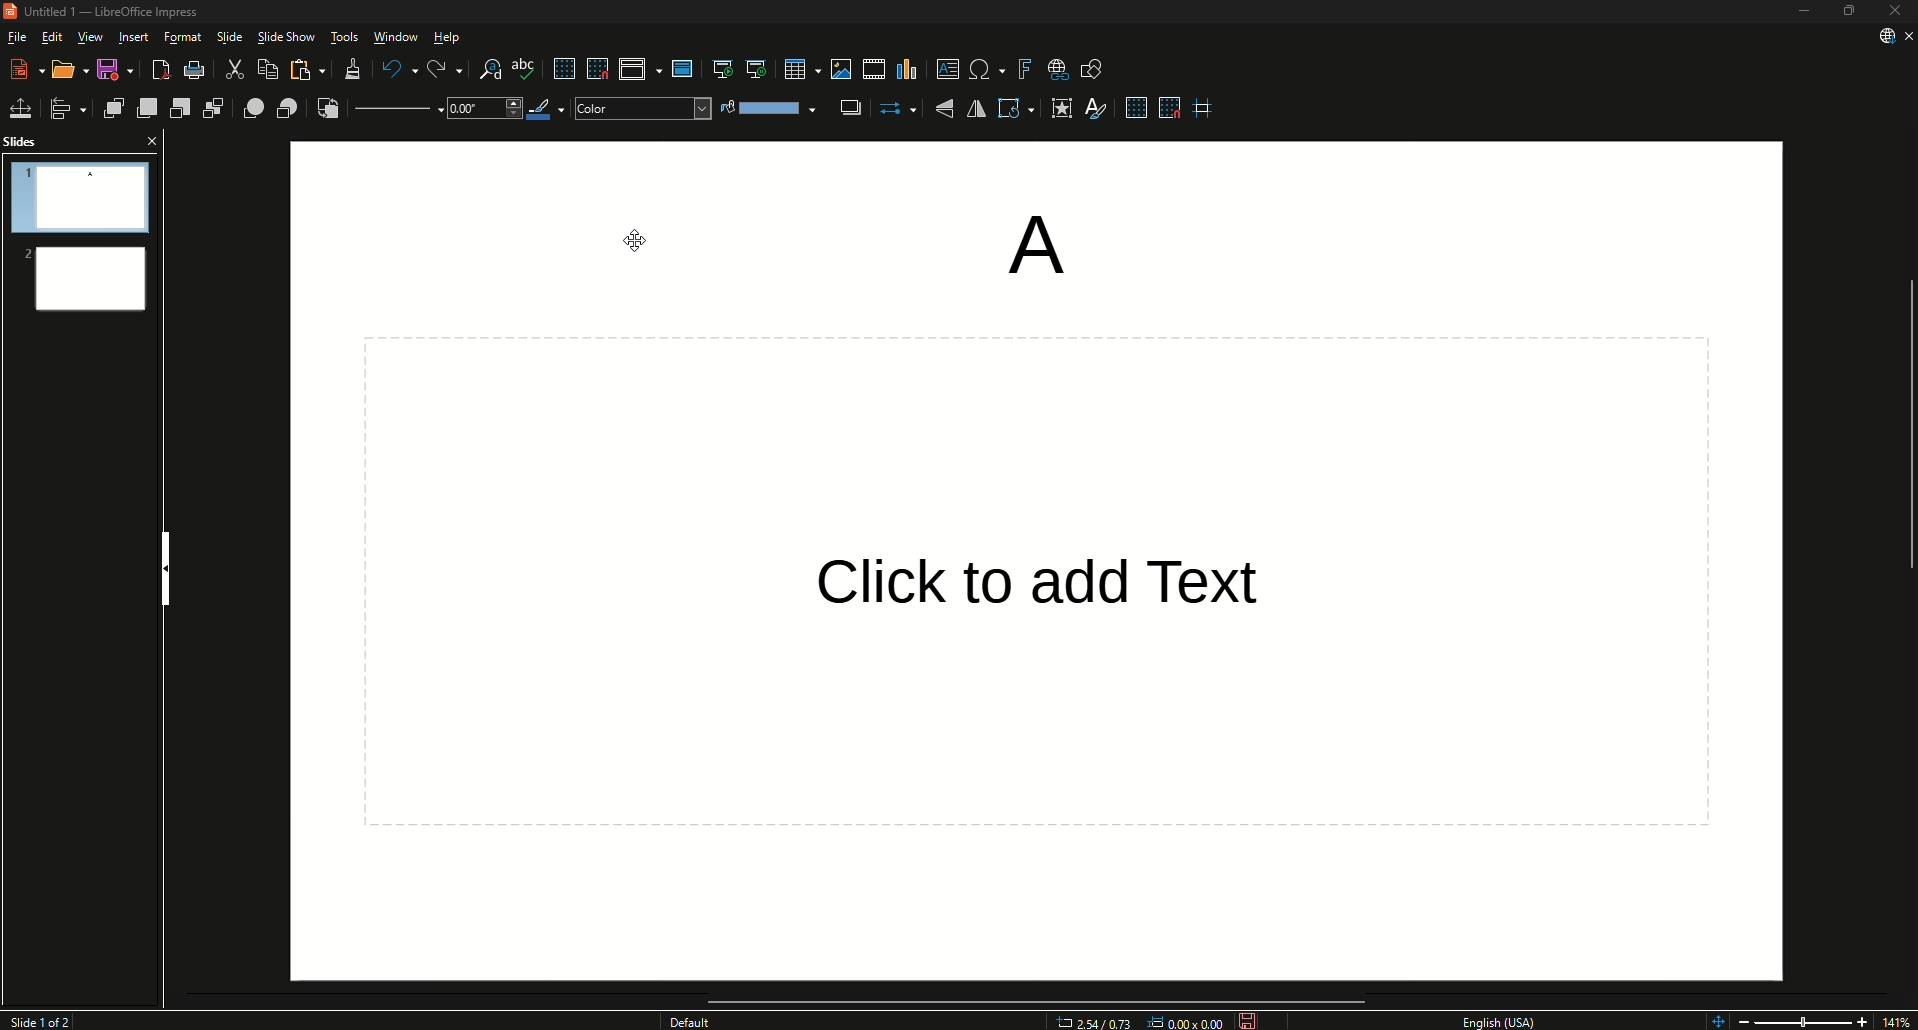  I want to click on Behind Object, so click(284, 109).